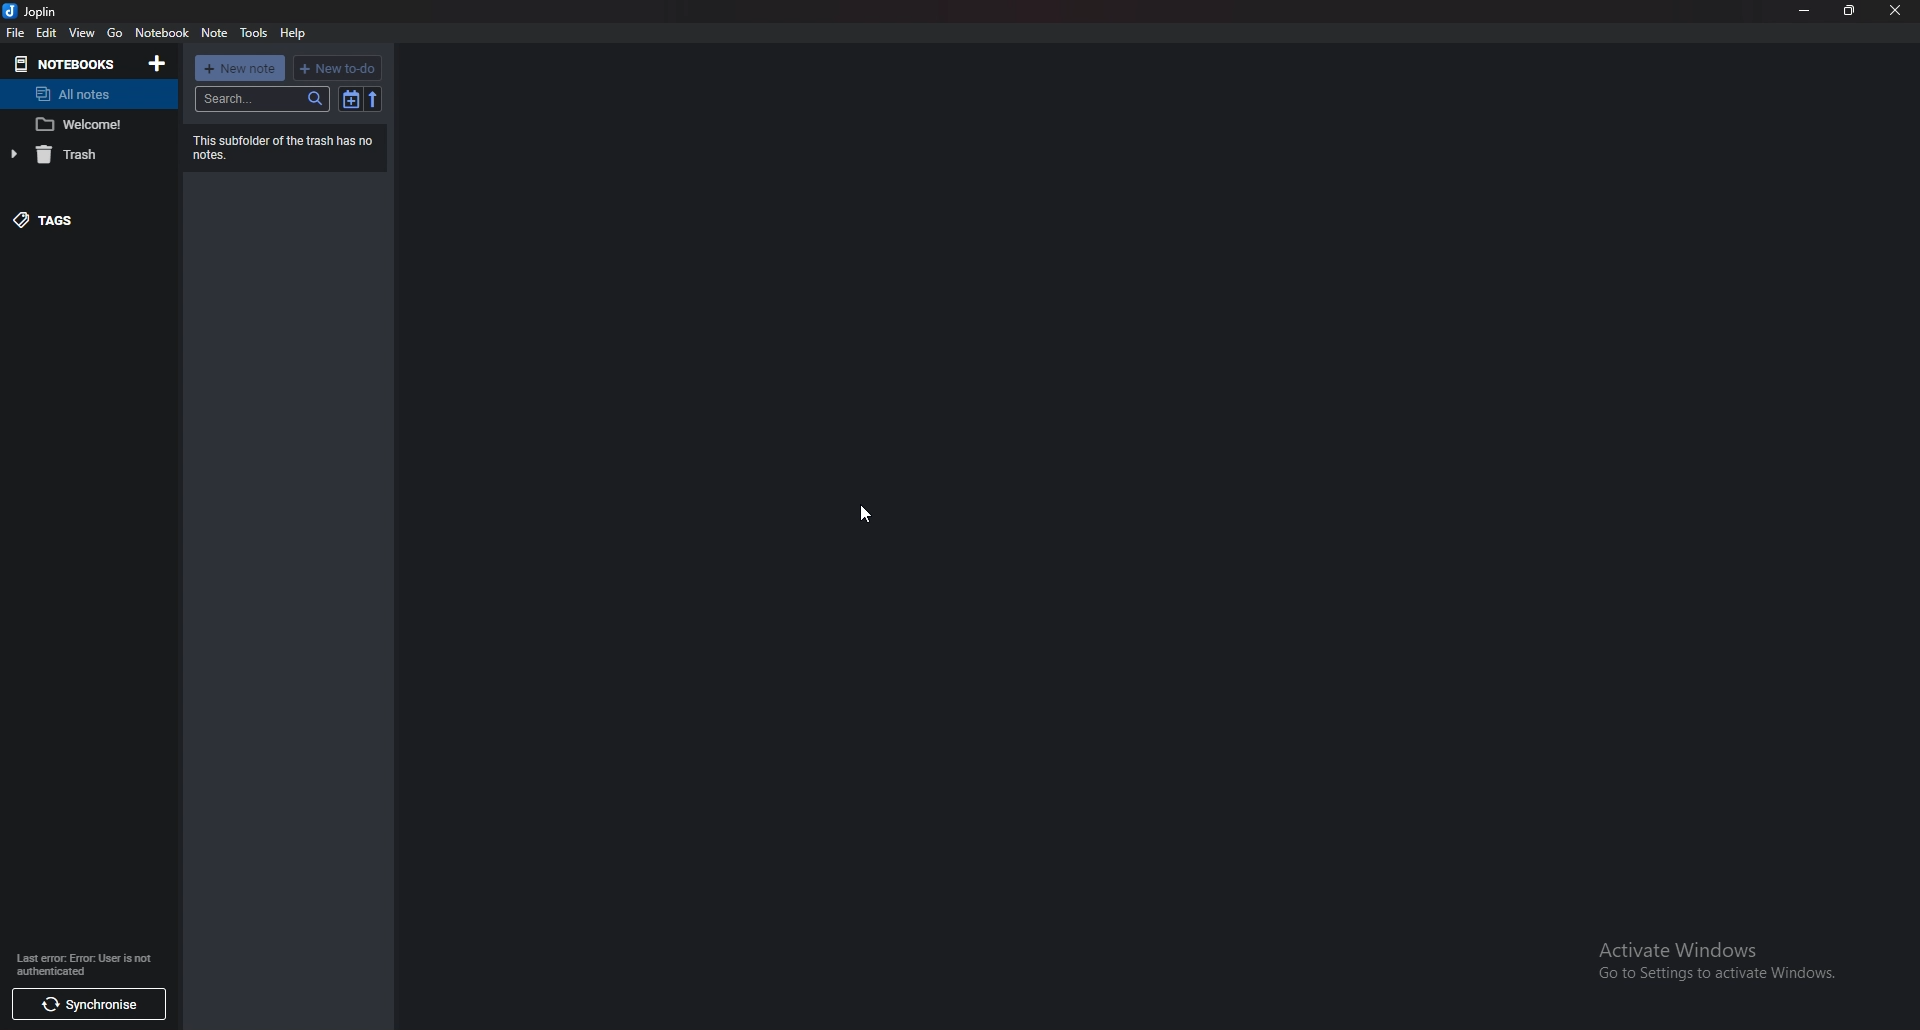 The width and height of the screenshot is (1920, 1030). Describe the element at coordinates (1804, 10) in the screenshot. I see `Minimize` at that location.